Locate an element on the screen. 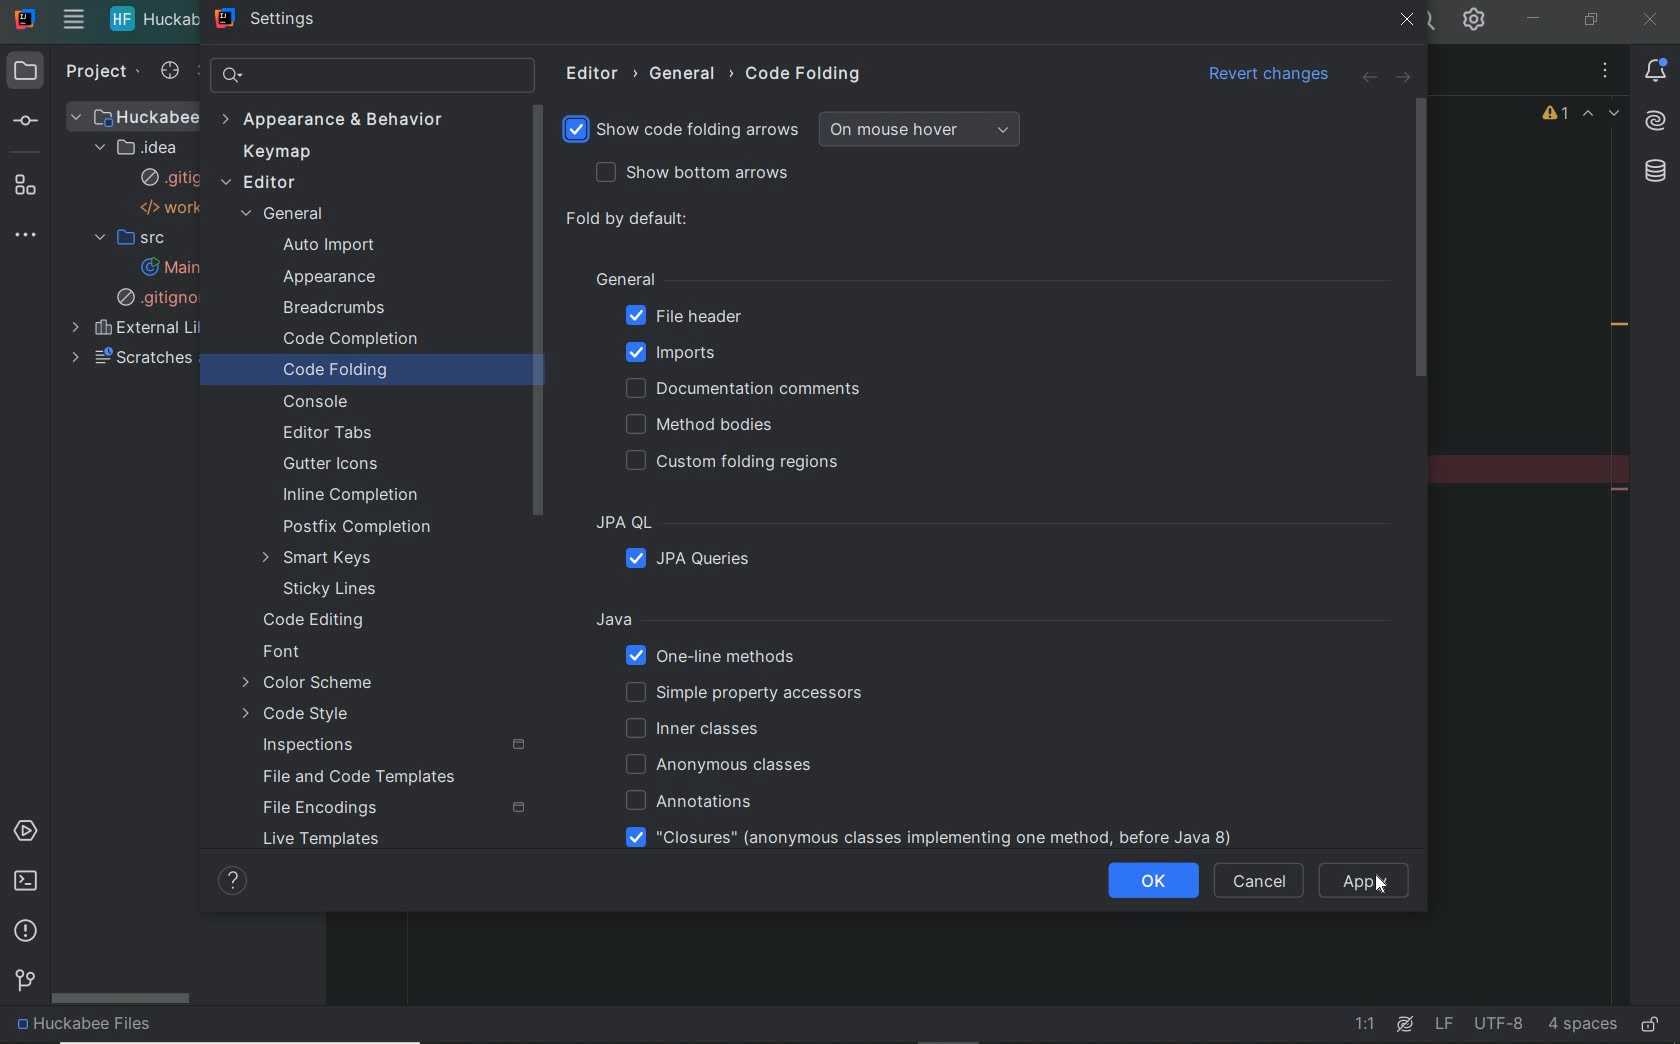 The image size is (1680, 1044). fold by default is located at coordinates (630, 219).